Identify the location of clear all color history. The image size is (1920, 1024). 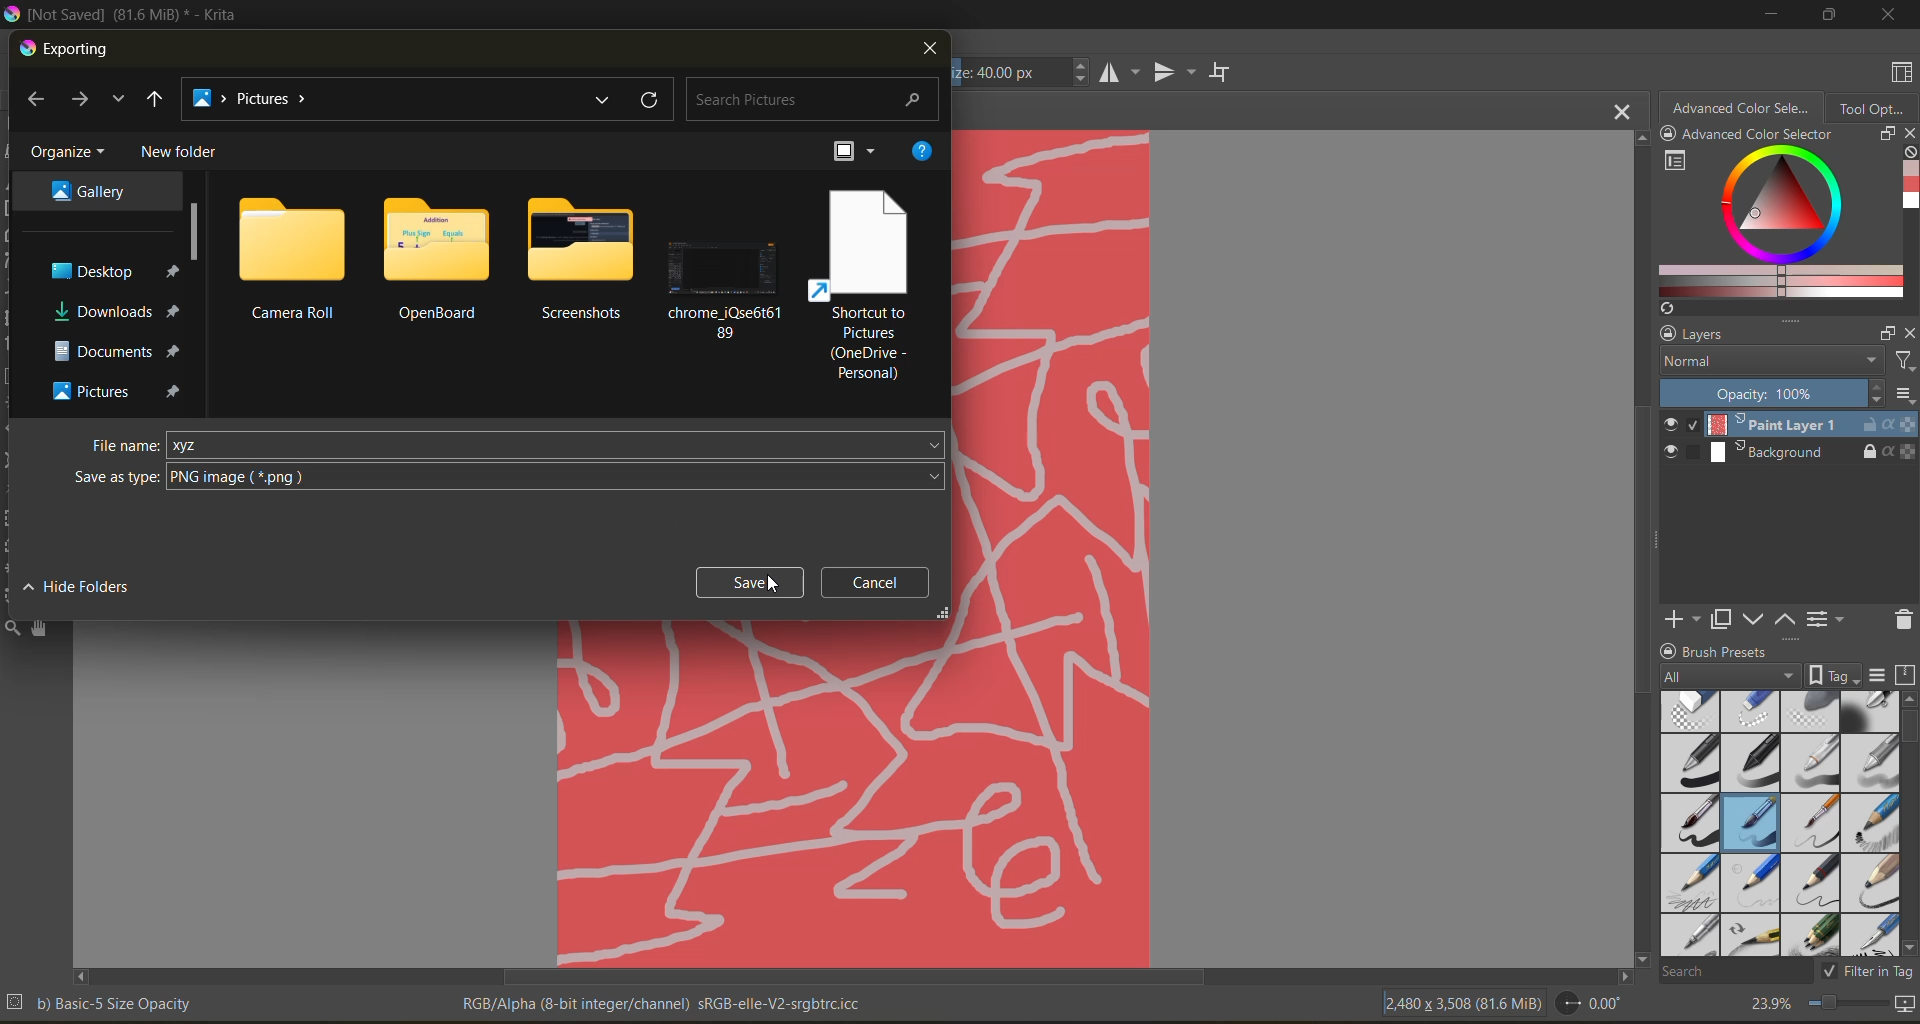
(1908, 154).